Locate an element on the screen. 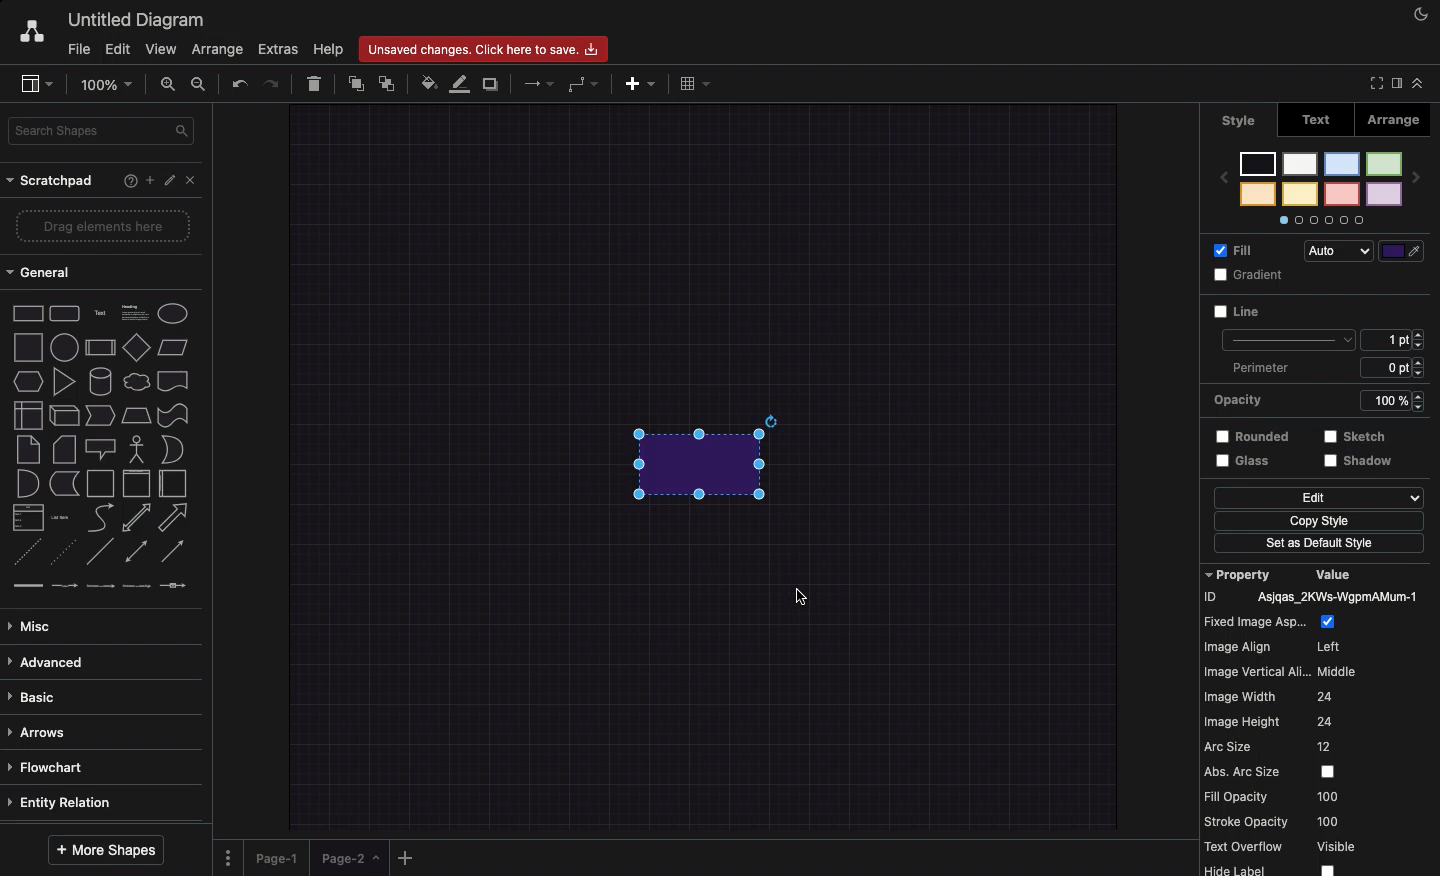 The image size is (1440, 876). Basic is located at coordinates (37, 692).